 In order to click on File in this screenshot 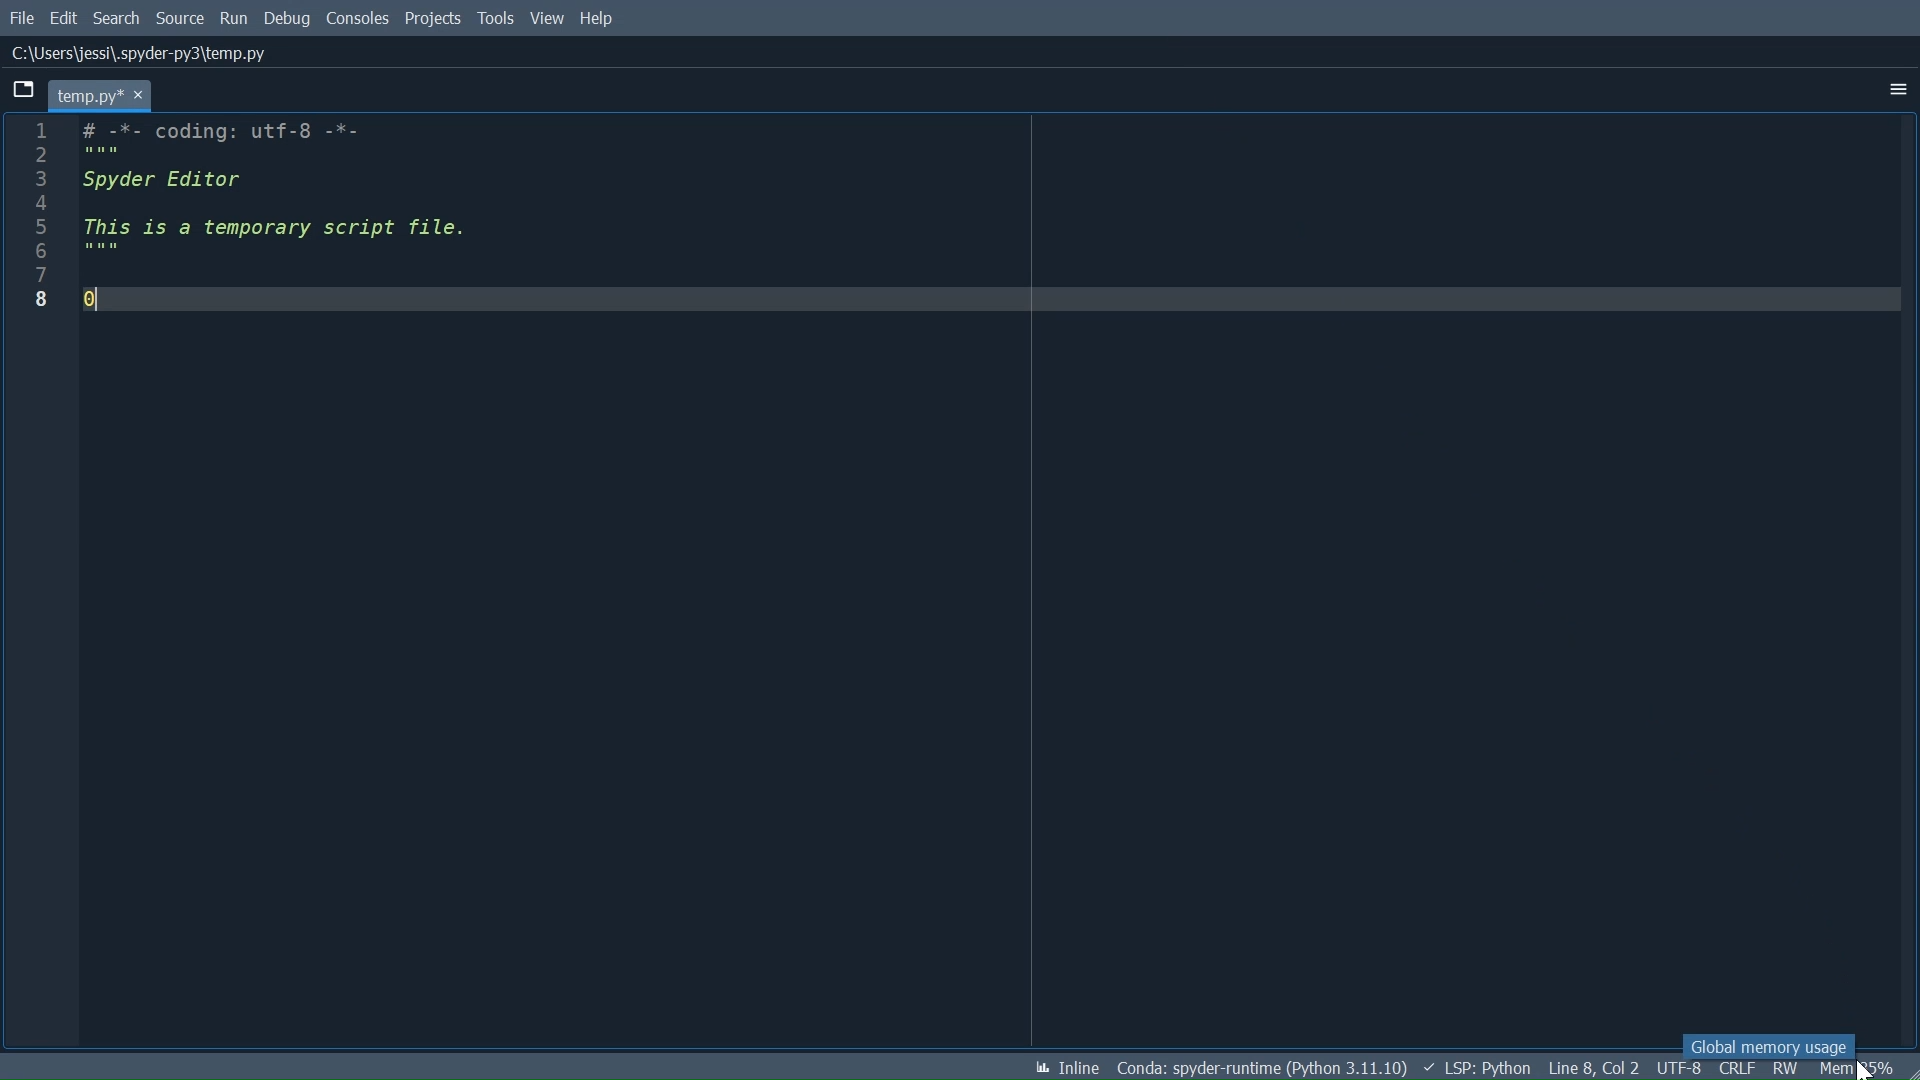, I will do `click(22, 20)`.